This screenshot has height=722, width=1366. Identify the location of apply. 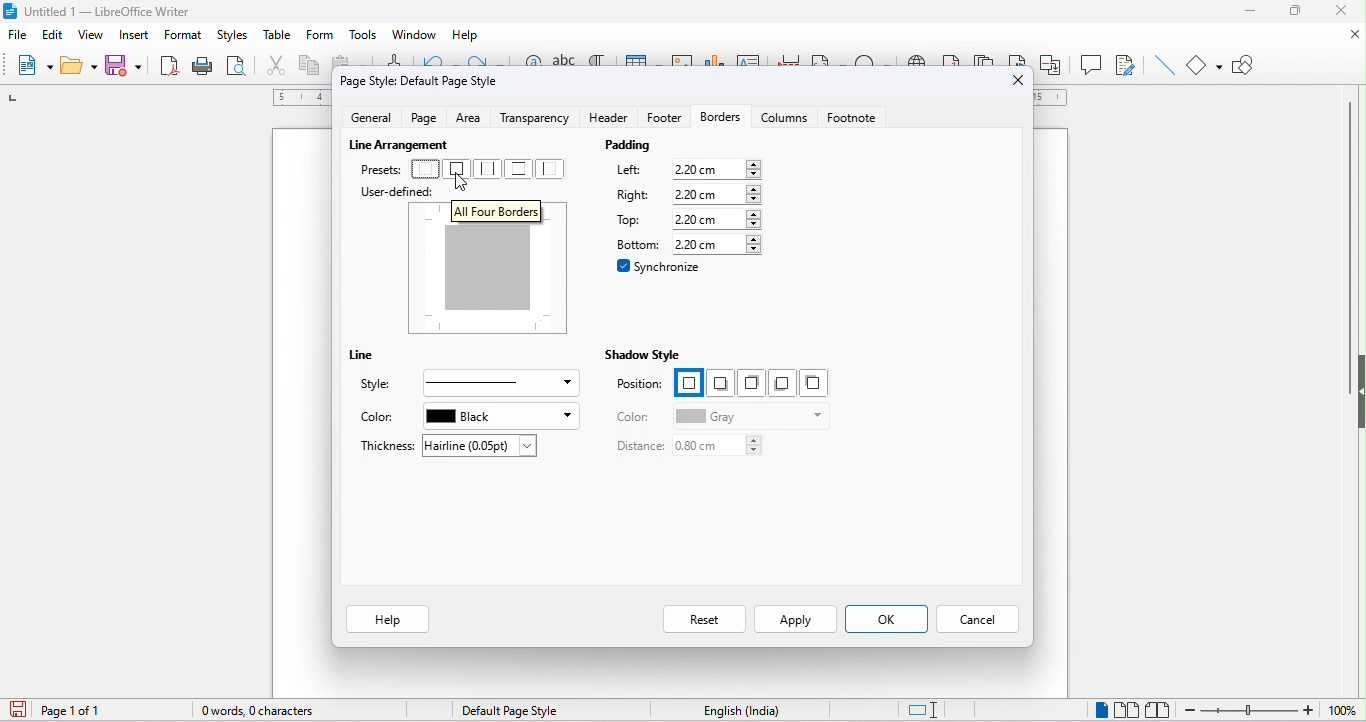
(795, 619).